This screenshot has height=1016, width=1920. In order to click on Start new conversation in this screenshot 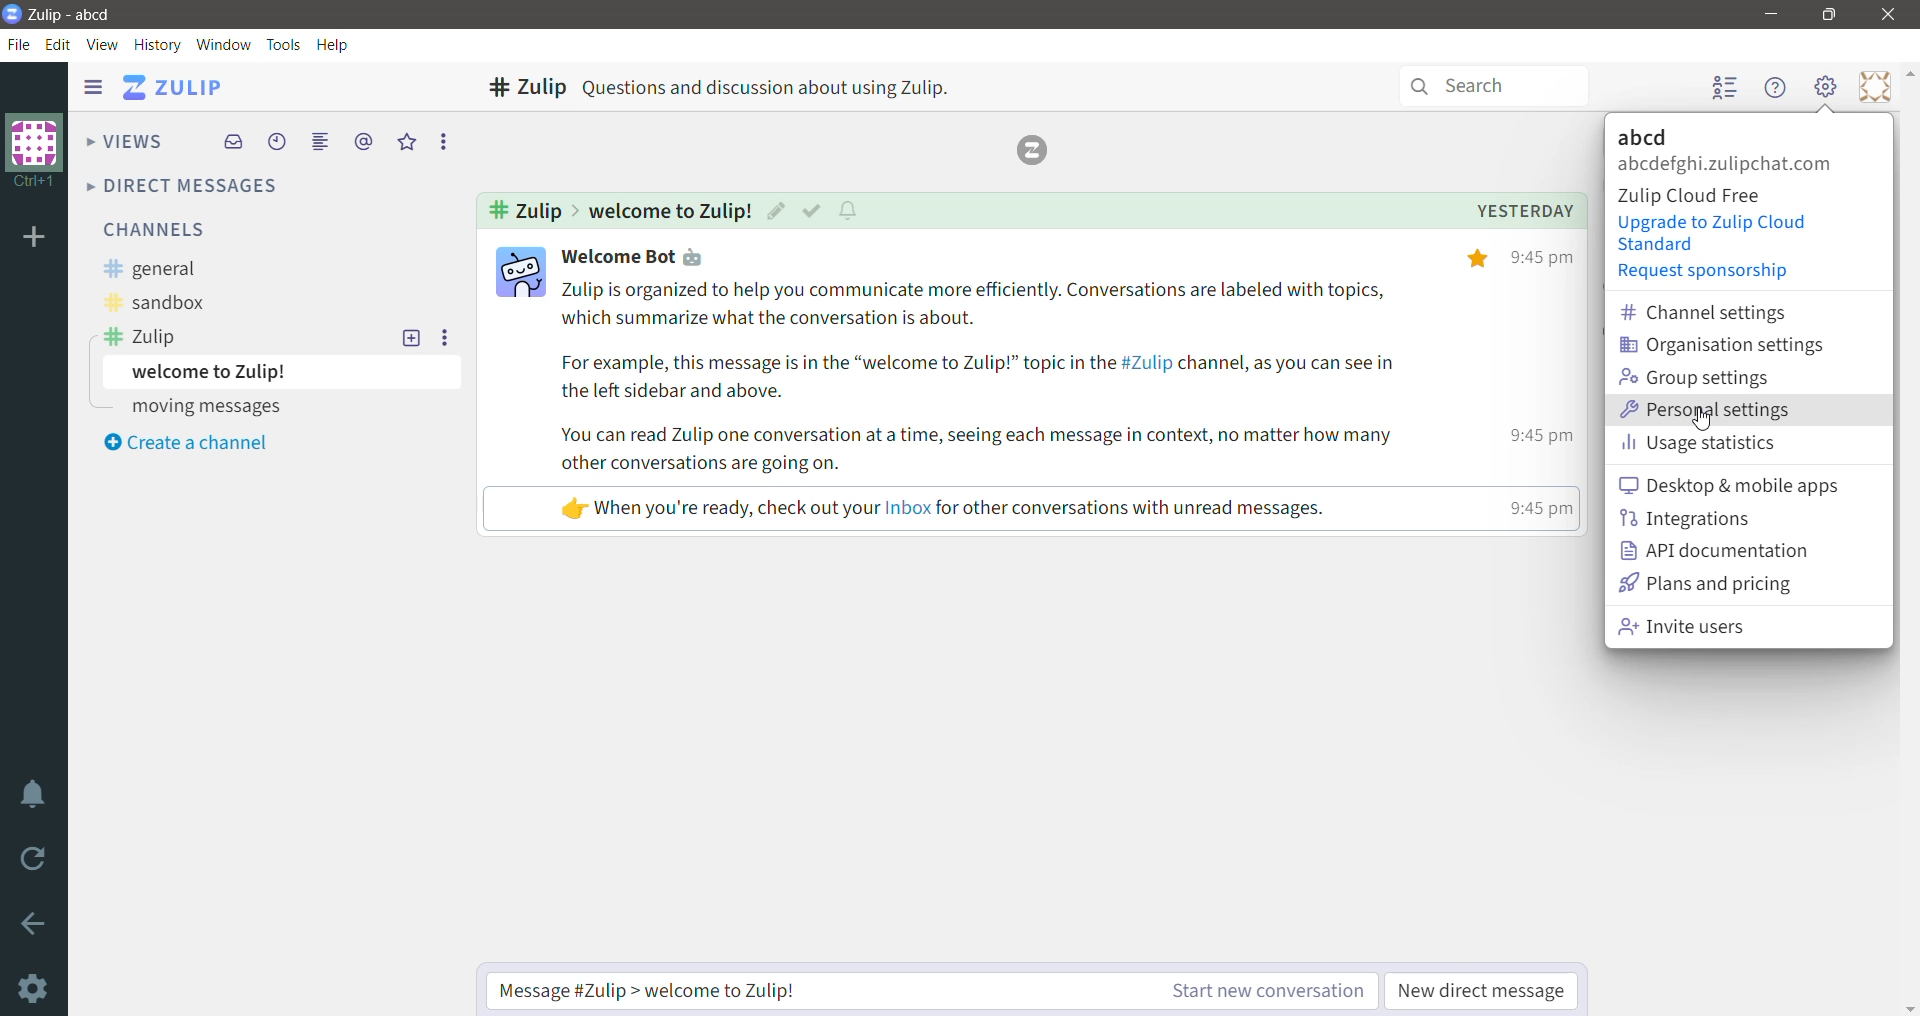, I will do `click(1250, 991)`.